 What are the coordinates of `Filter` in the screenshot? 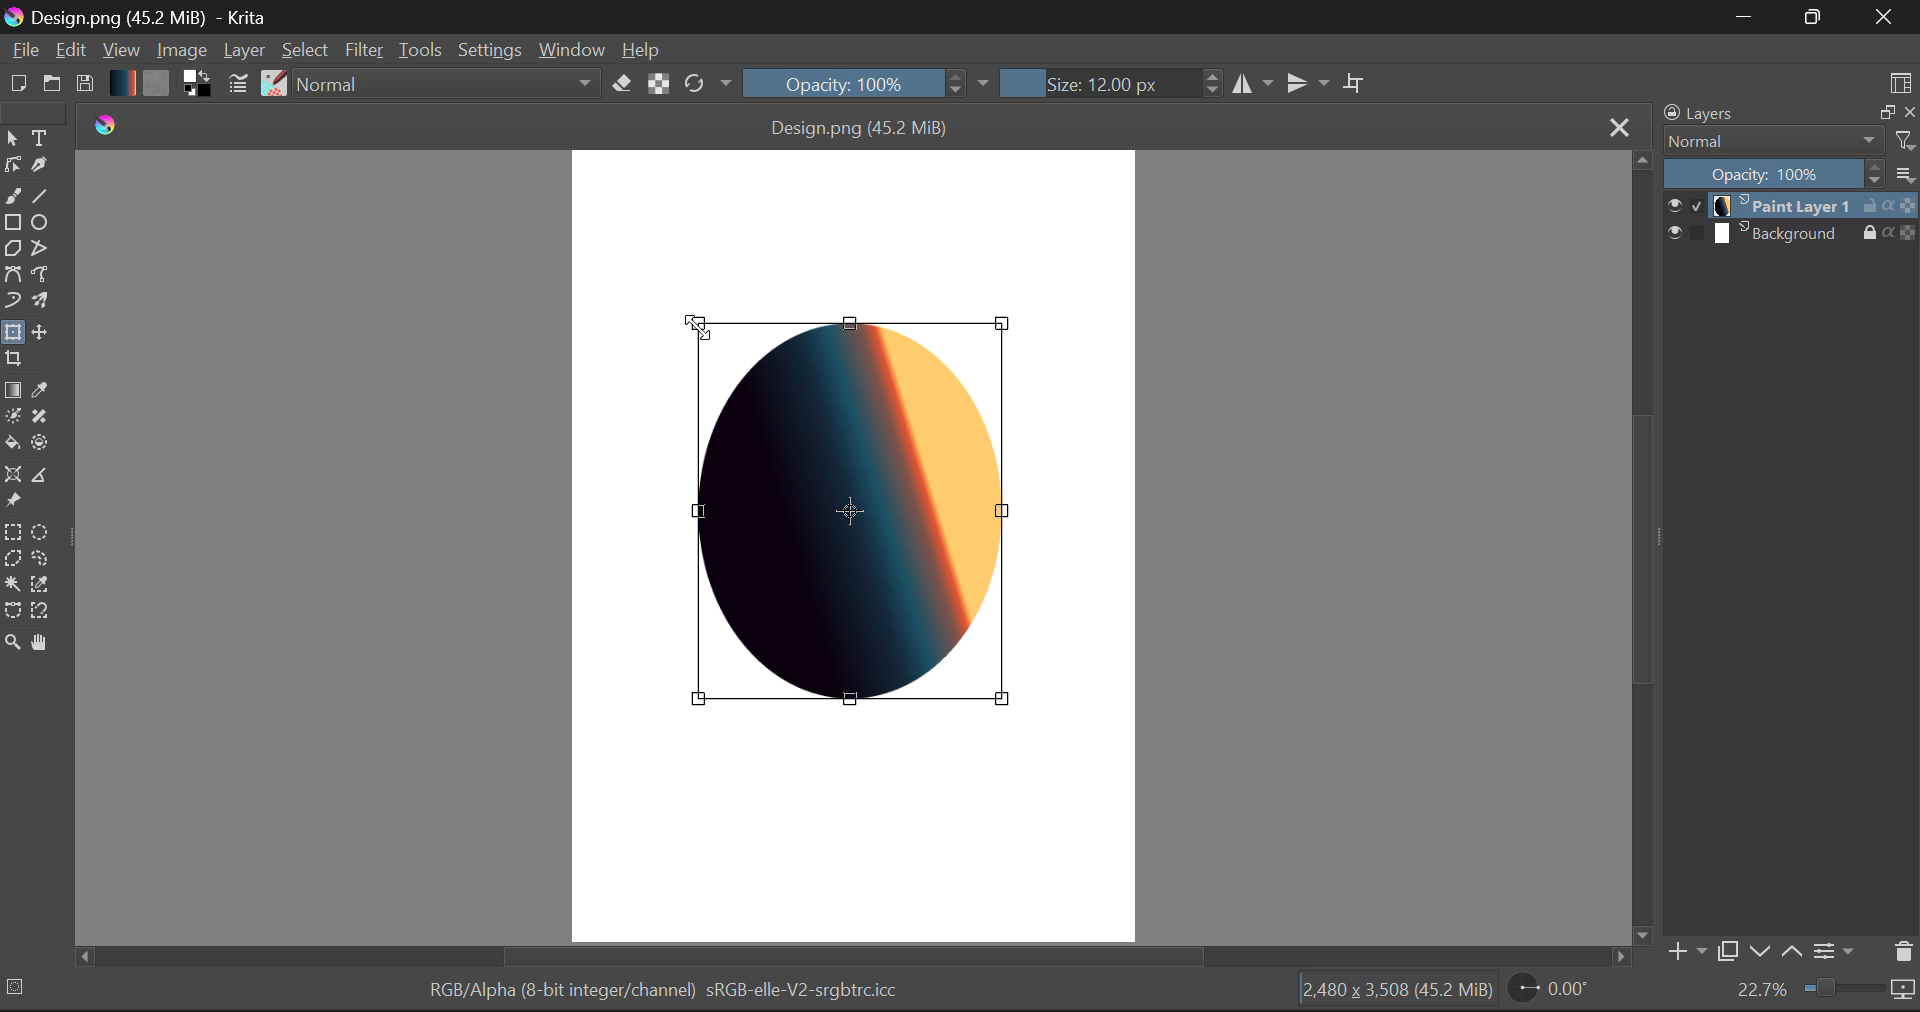 It's located at (365, 50).